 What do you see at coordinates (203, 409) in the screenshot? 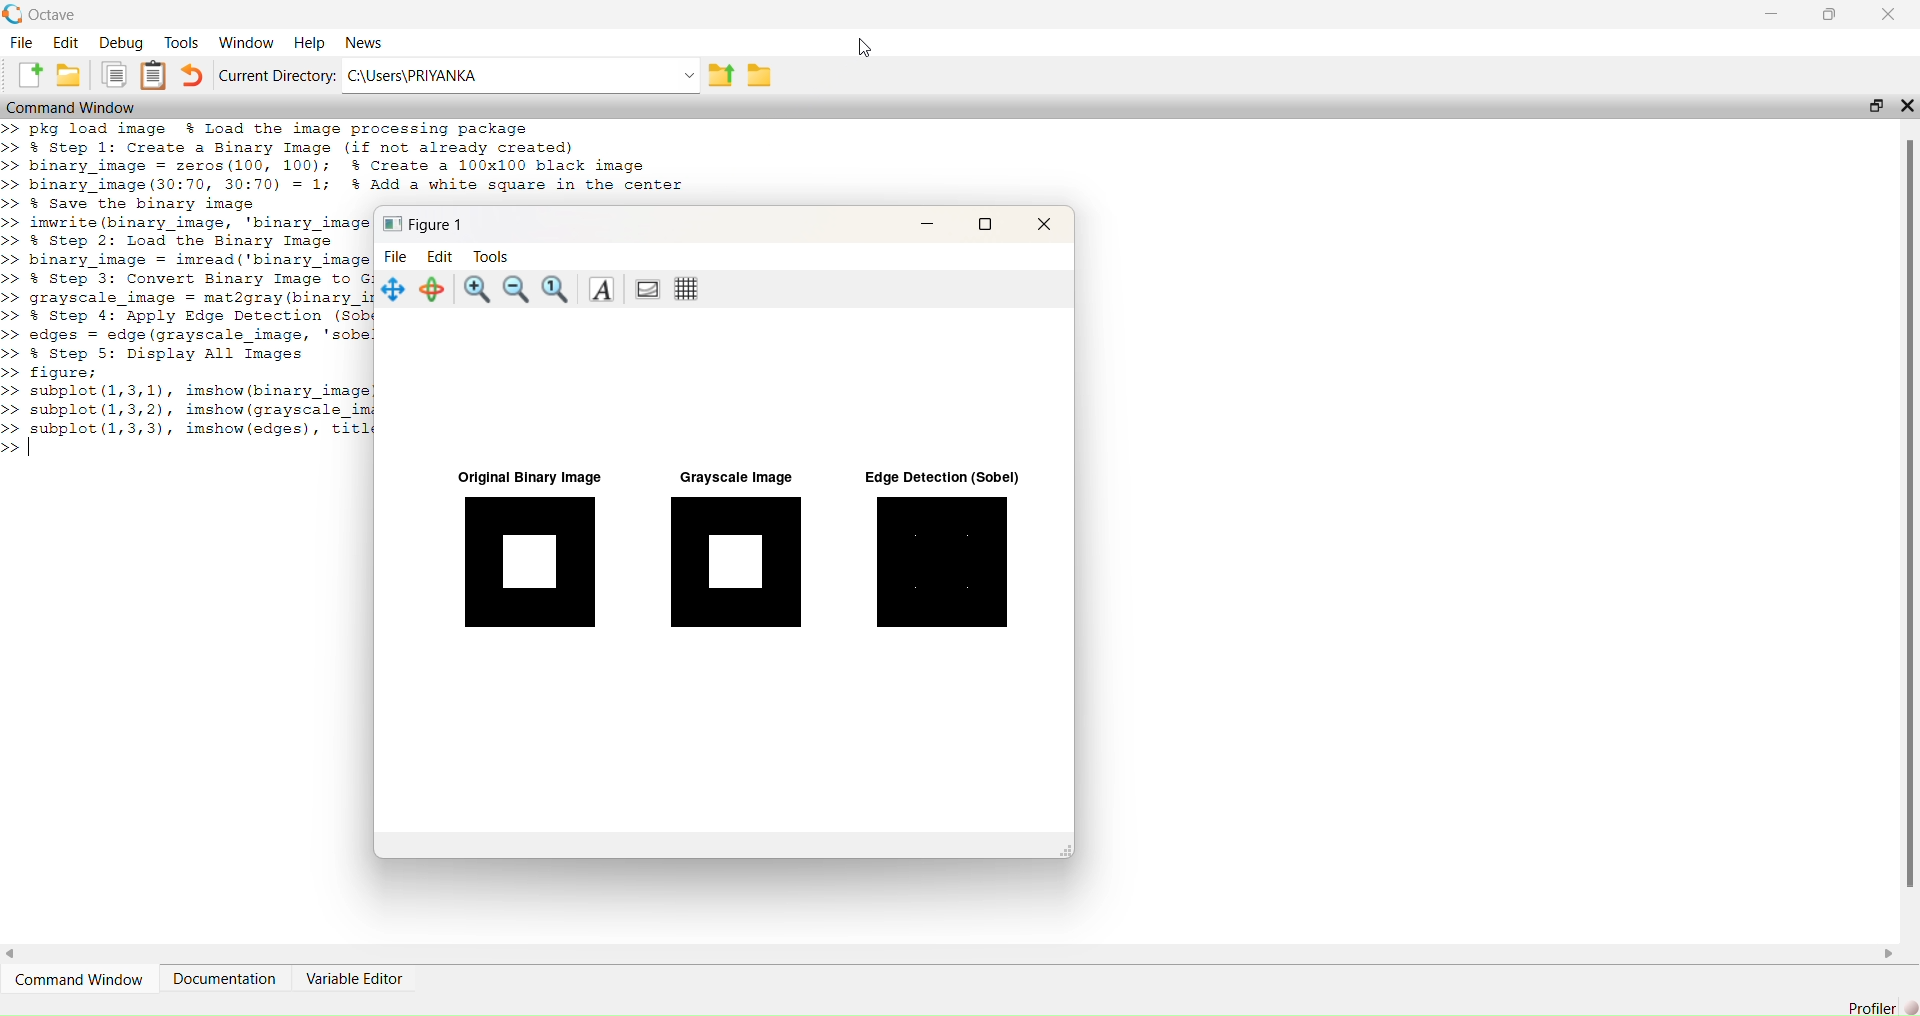
I see `subplot (1,3,2), imshow(grayscale imi` at bounding box center [203, 409].